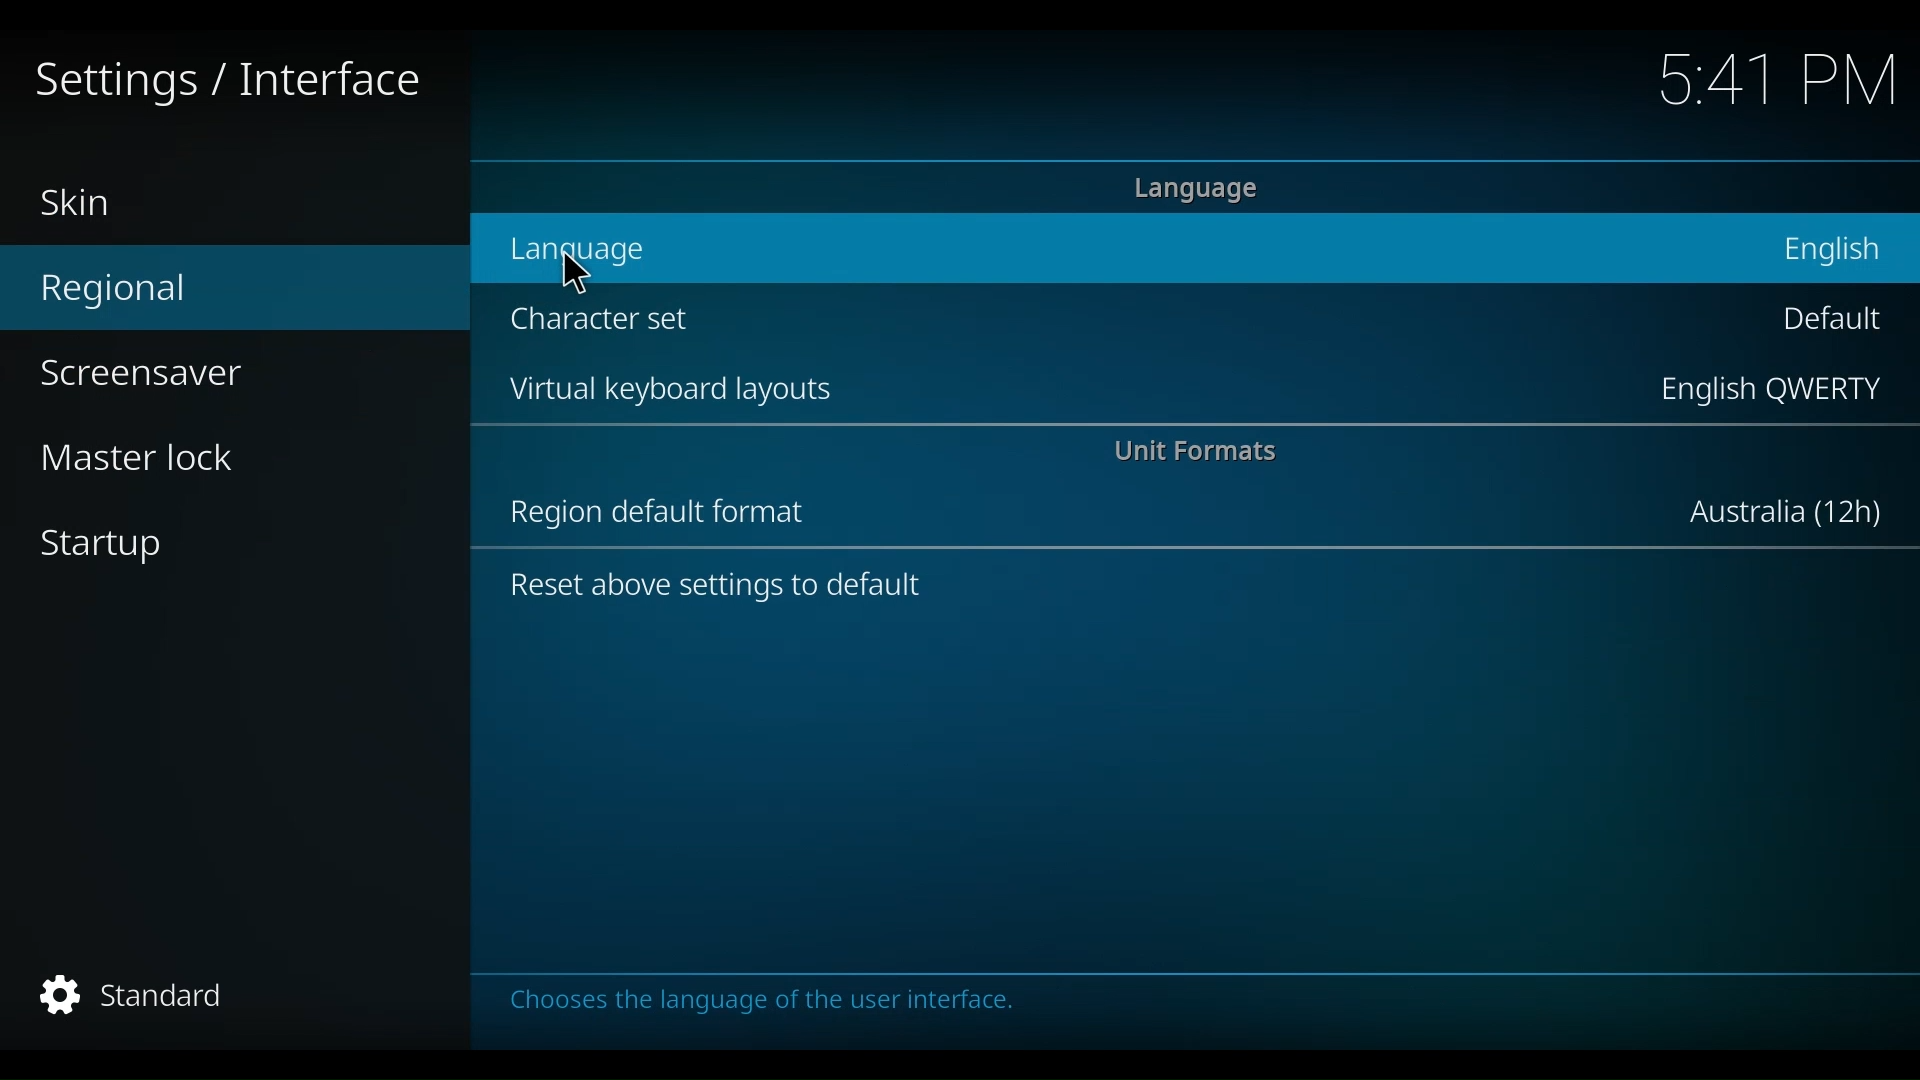  I want to click on Screensaver, so click(141, 376).